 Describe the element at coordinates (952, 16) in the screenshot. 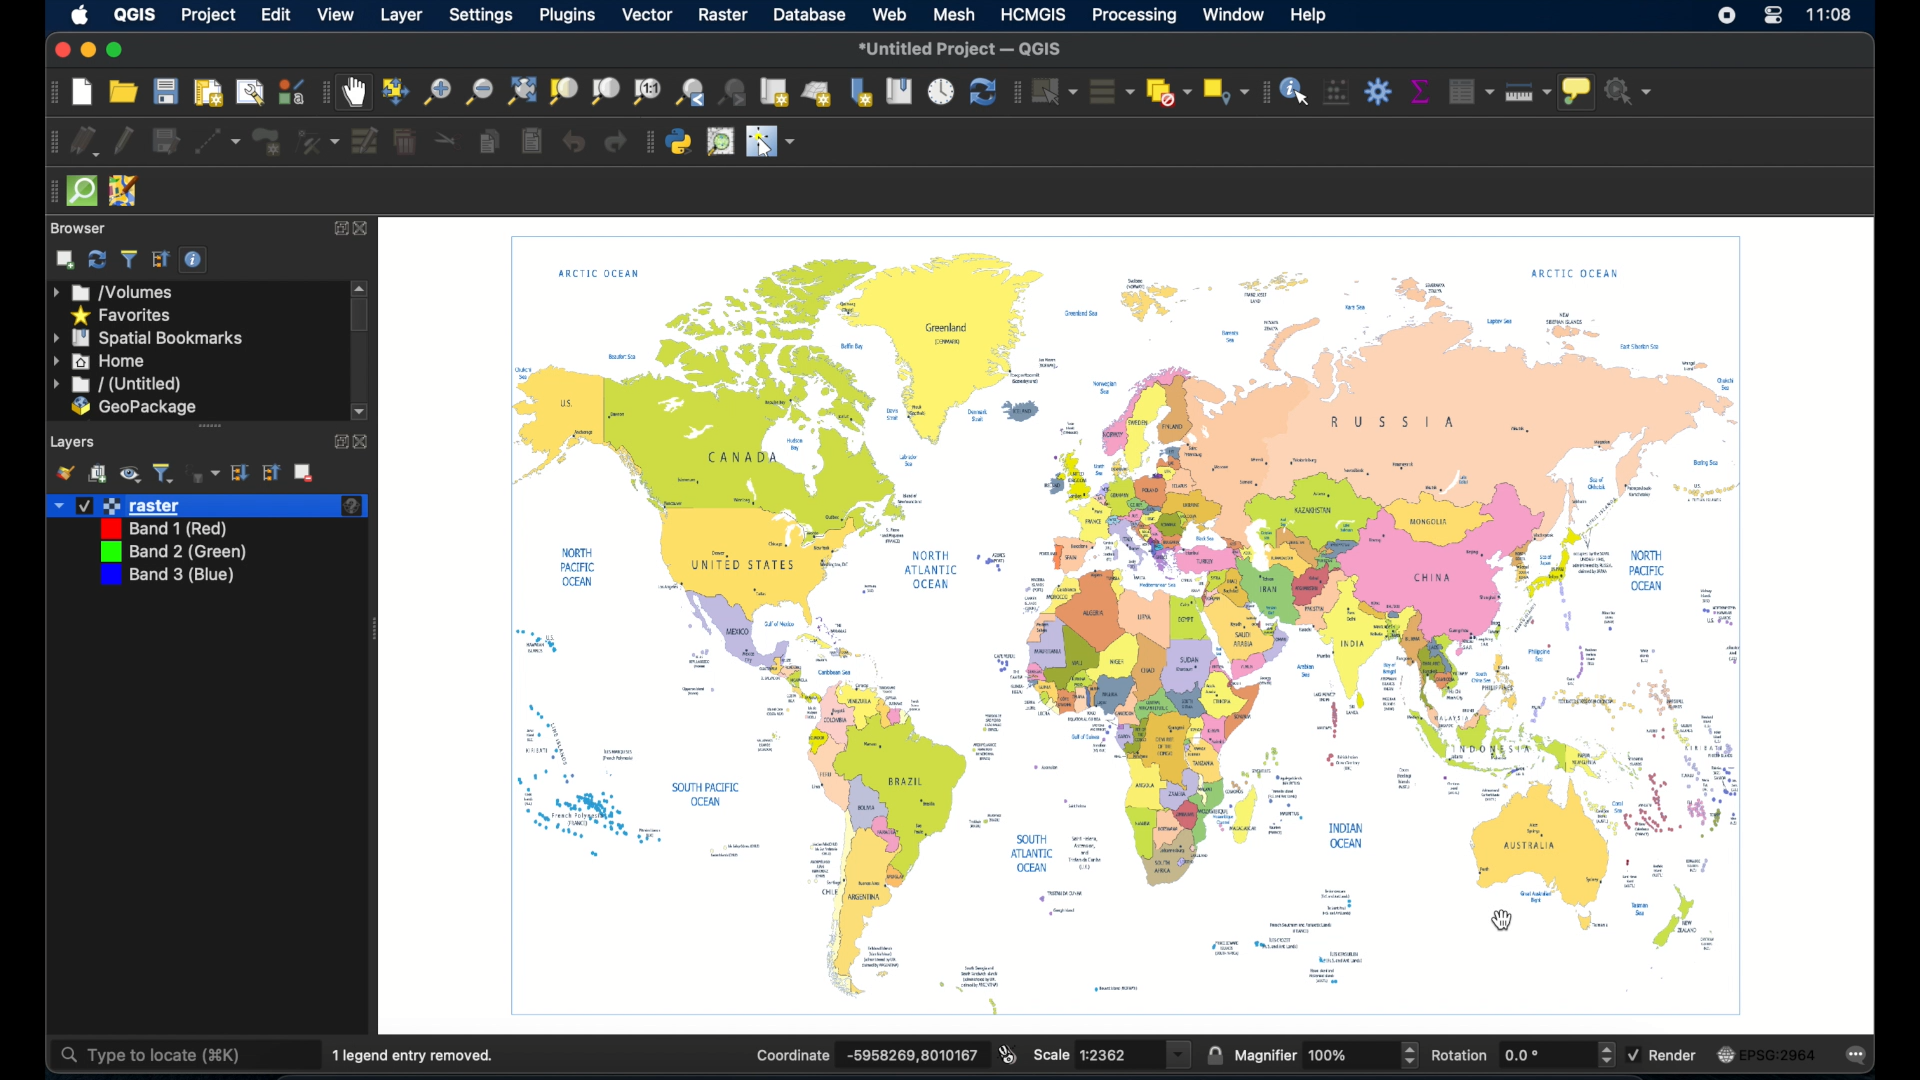

I see `mesh` at that location.